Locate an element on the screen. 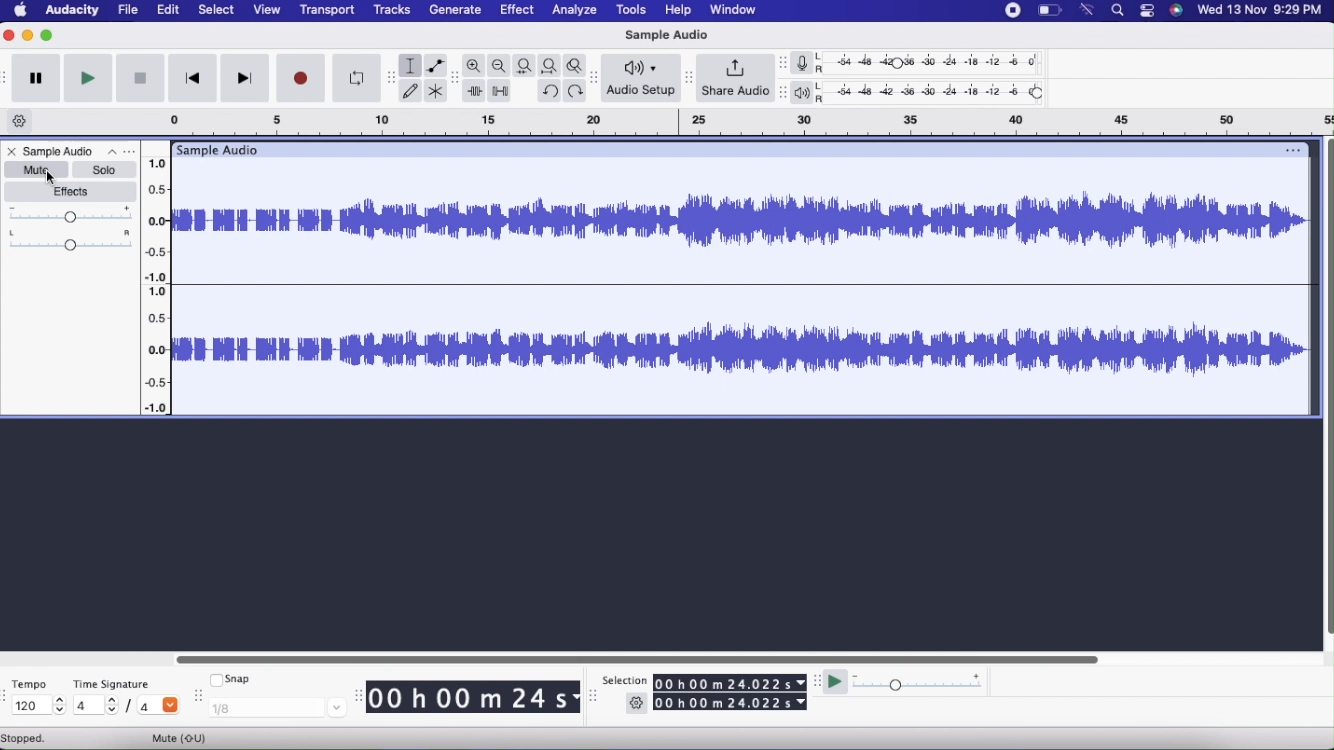 This screenshot has width=1334, height=750. 4 is located at coordinates (96, 706).